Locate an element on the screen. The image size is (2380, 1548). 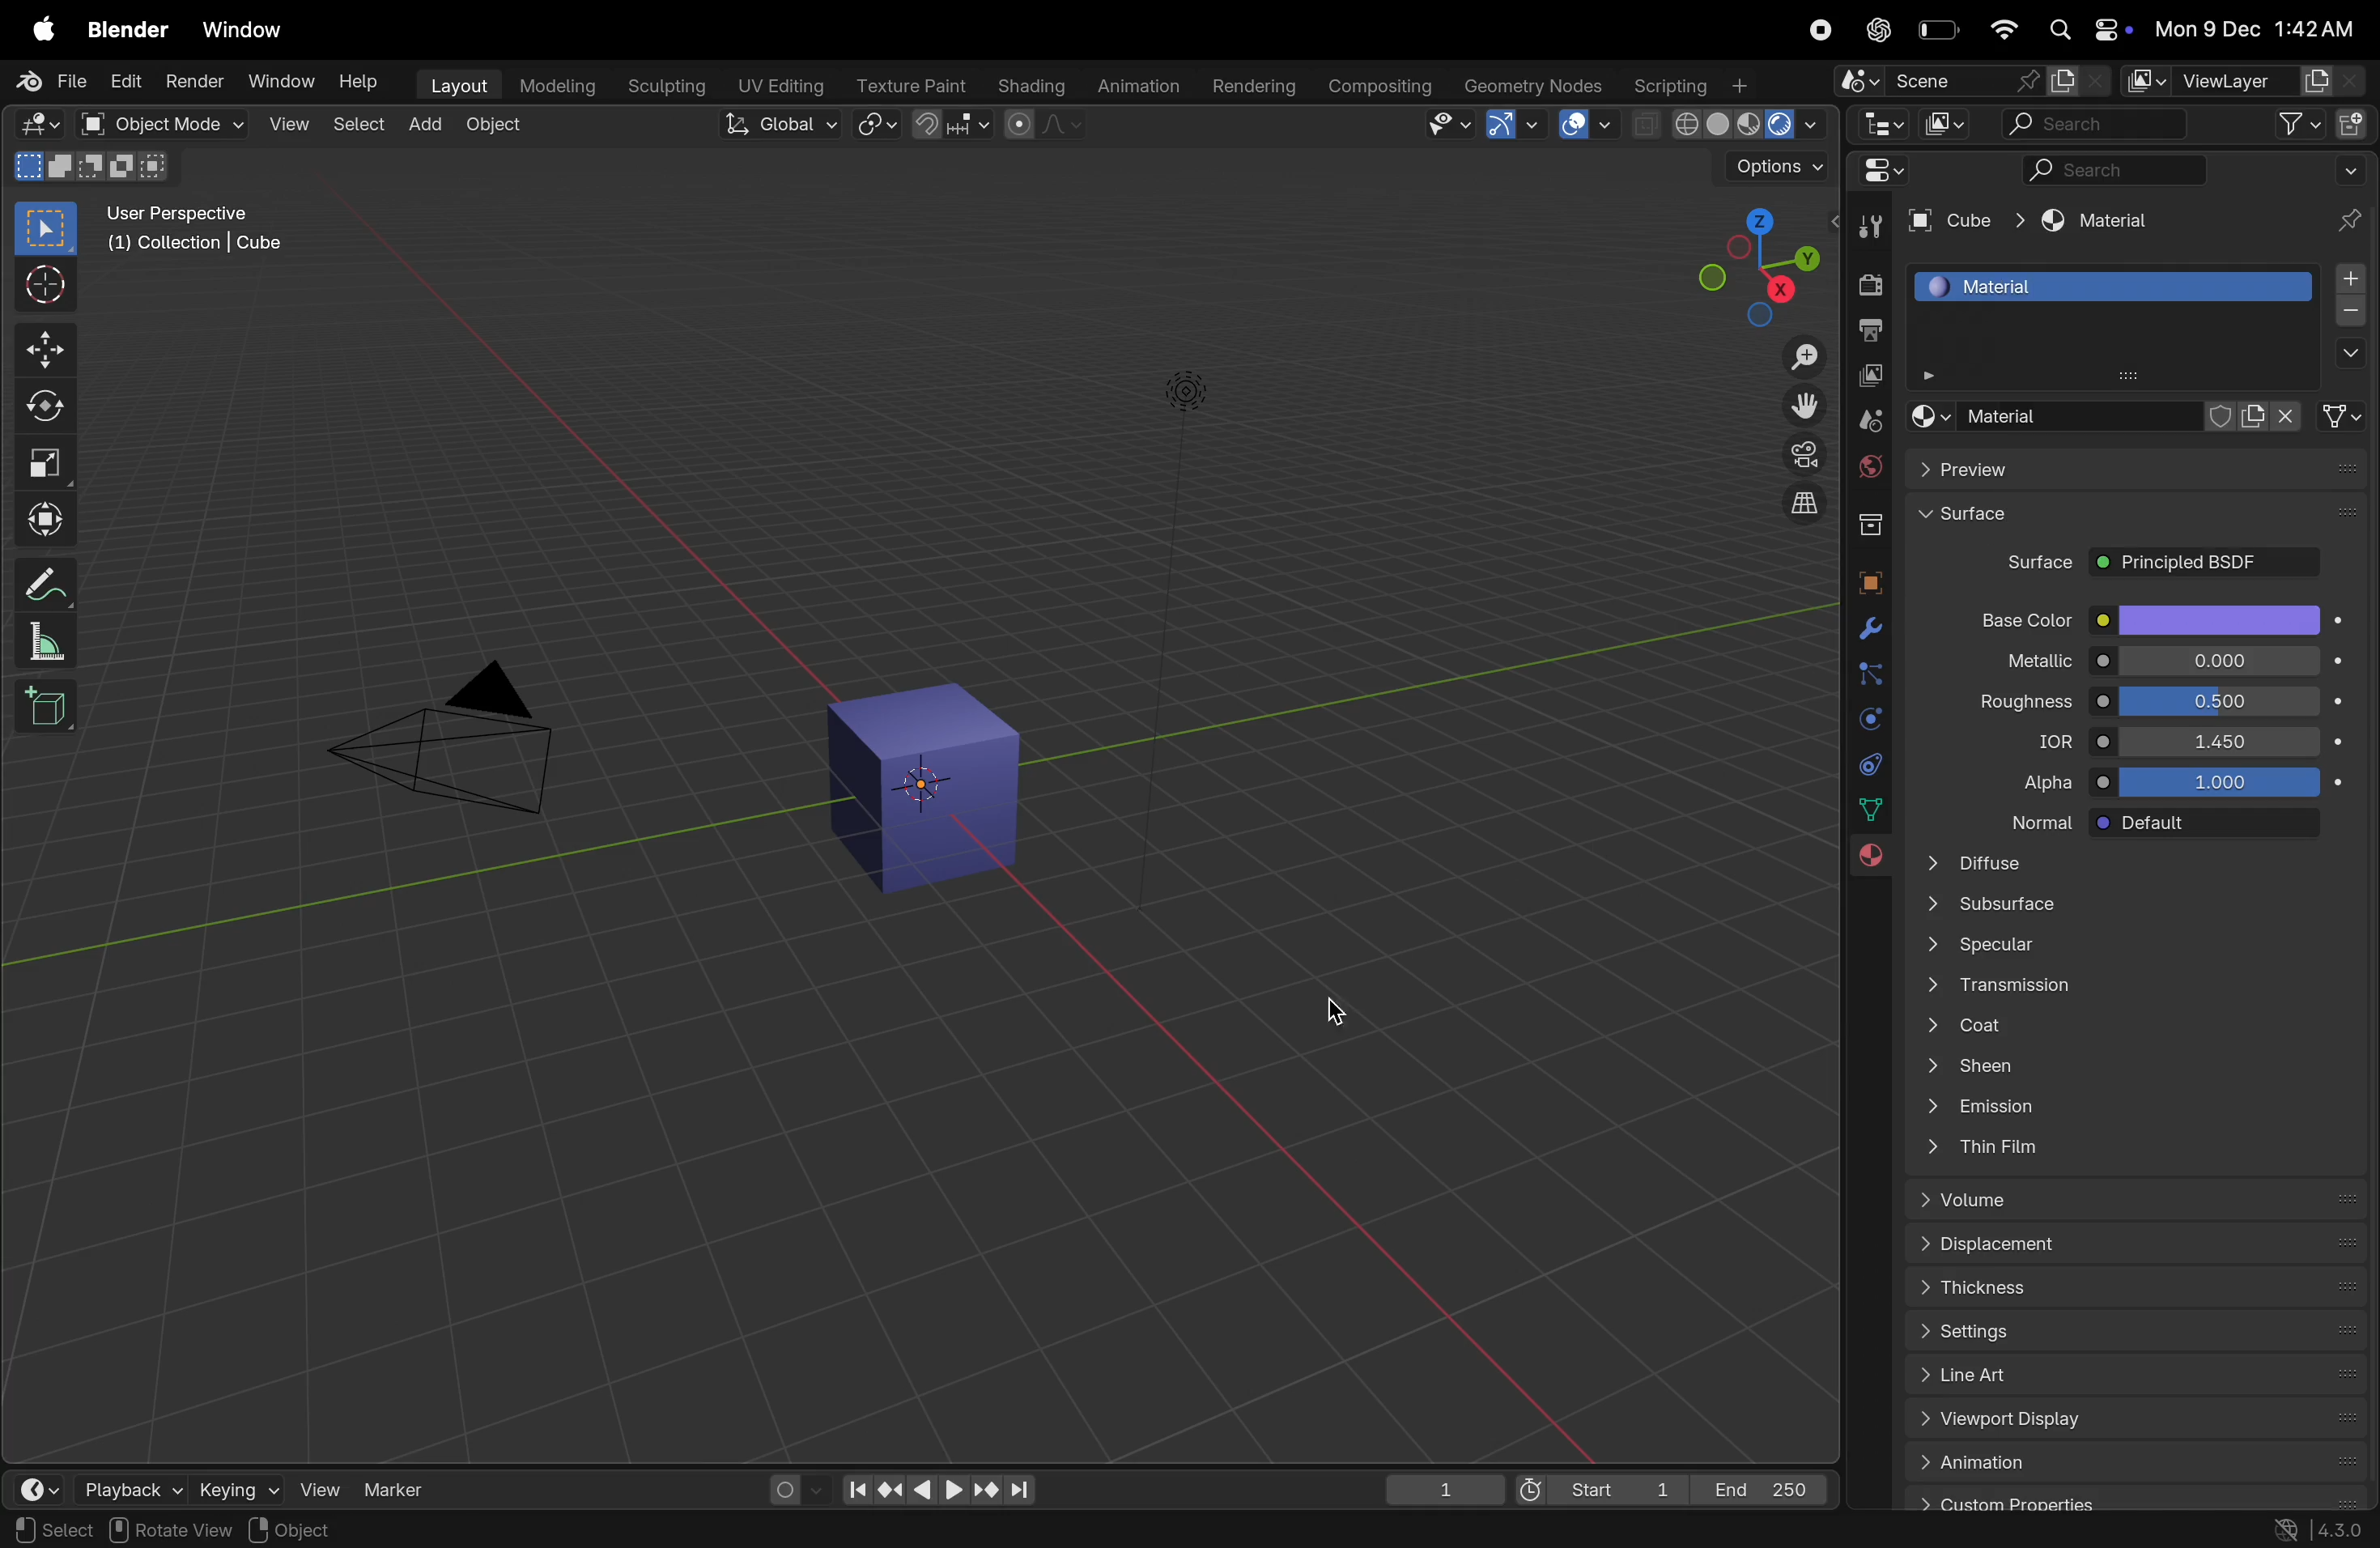
sheen is located at coordinates (2123, 1070).